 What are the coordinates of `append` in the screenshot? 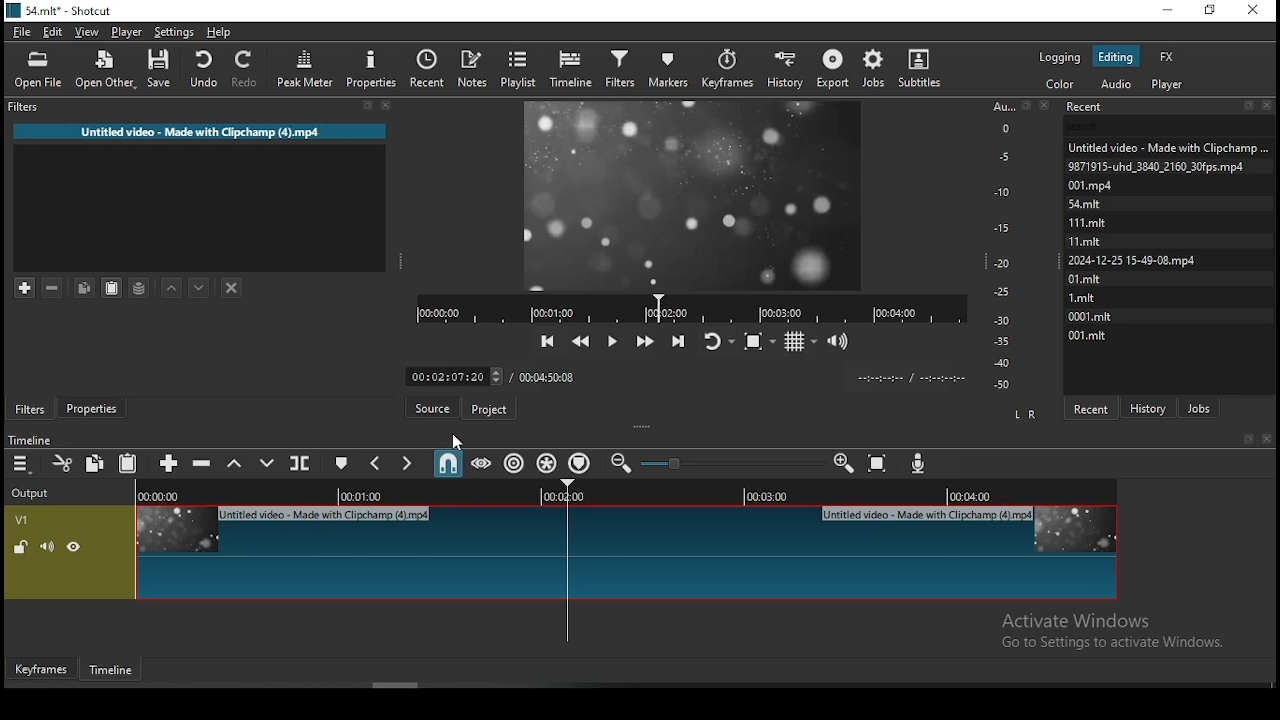 It's located at (171, 463).